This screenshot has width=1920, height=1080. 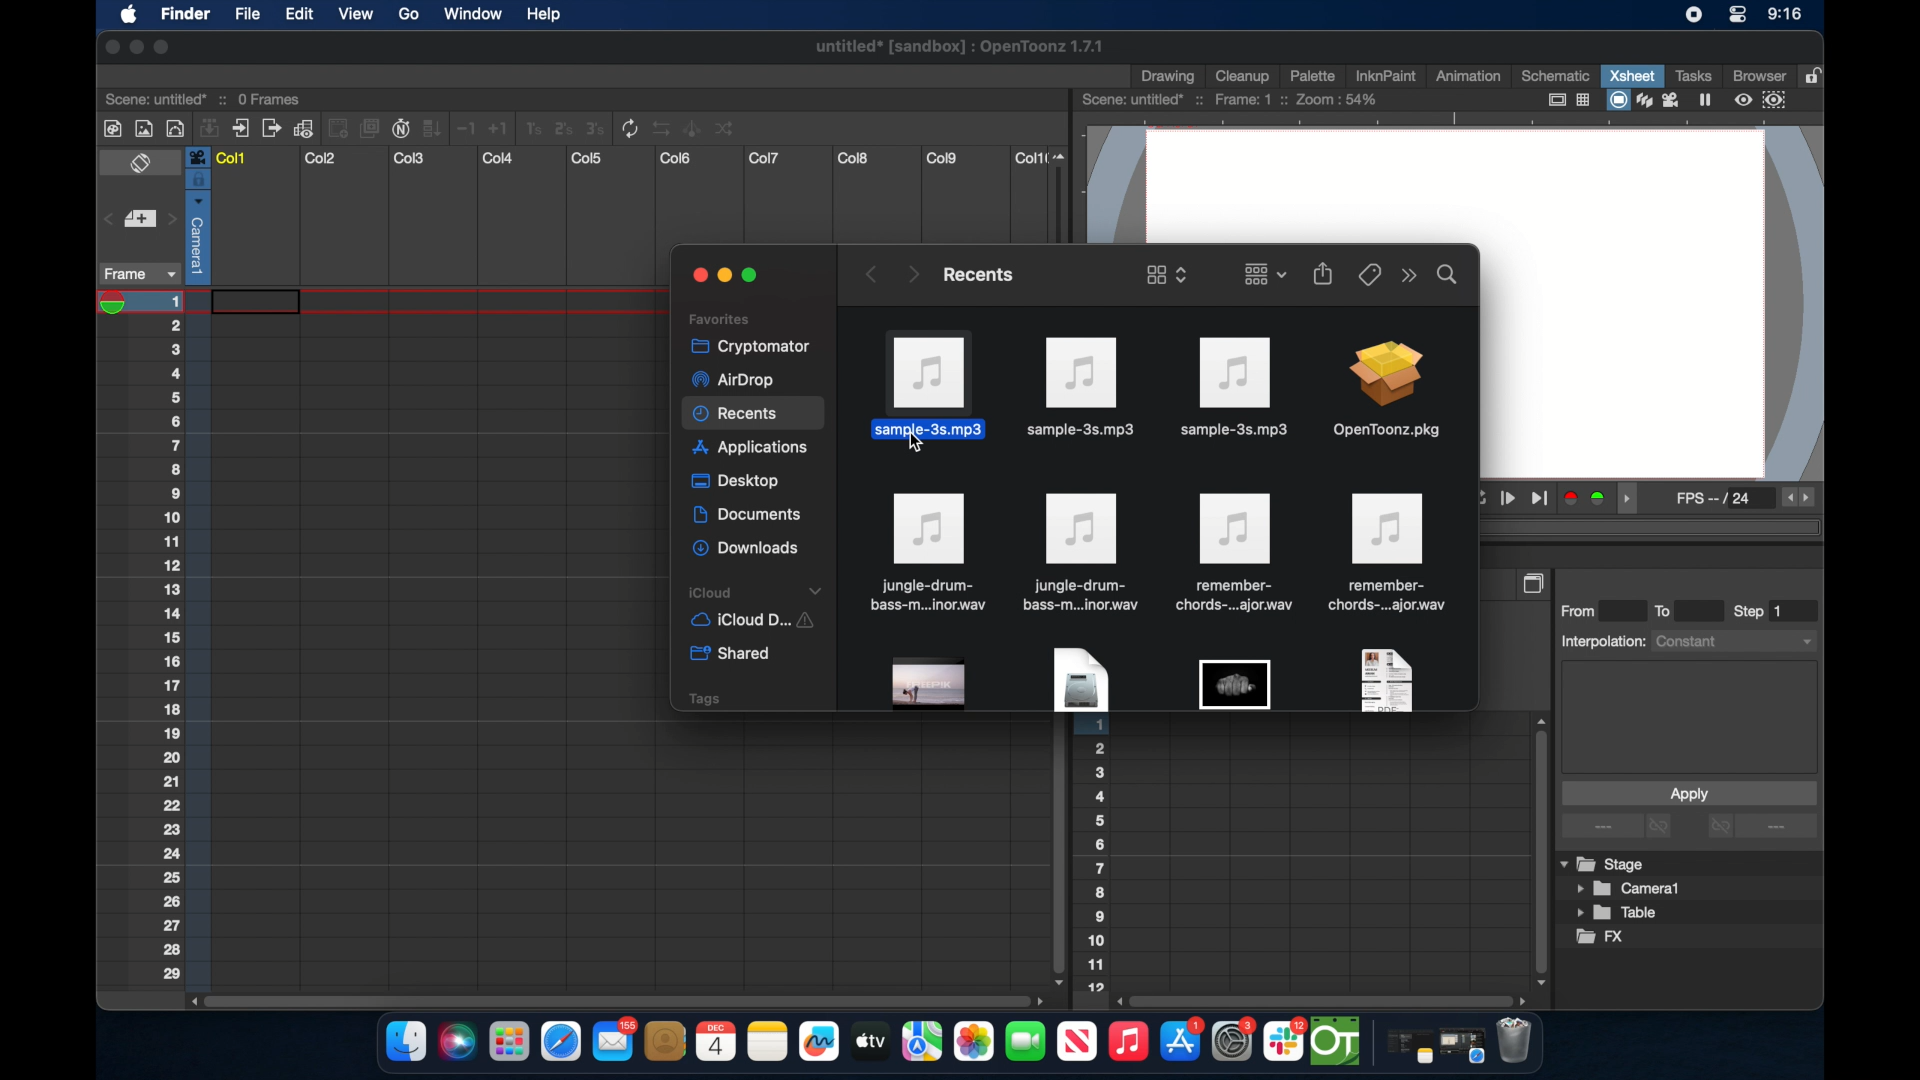 I want to click on mp3 icon, so click(x=1232, y=386).